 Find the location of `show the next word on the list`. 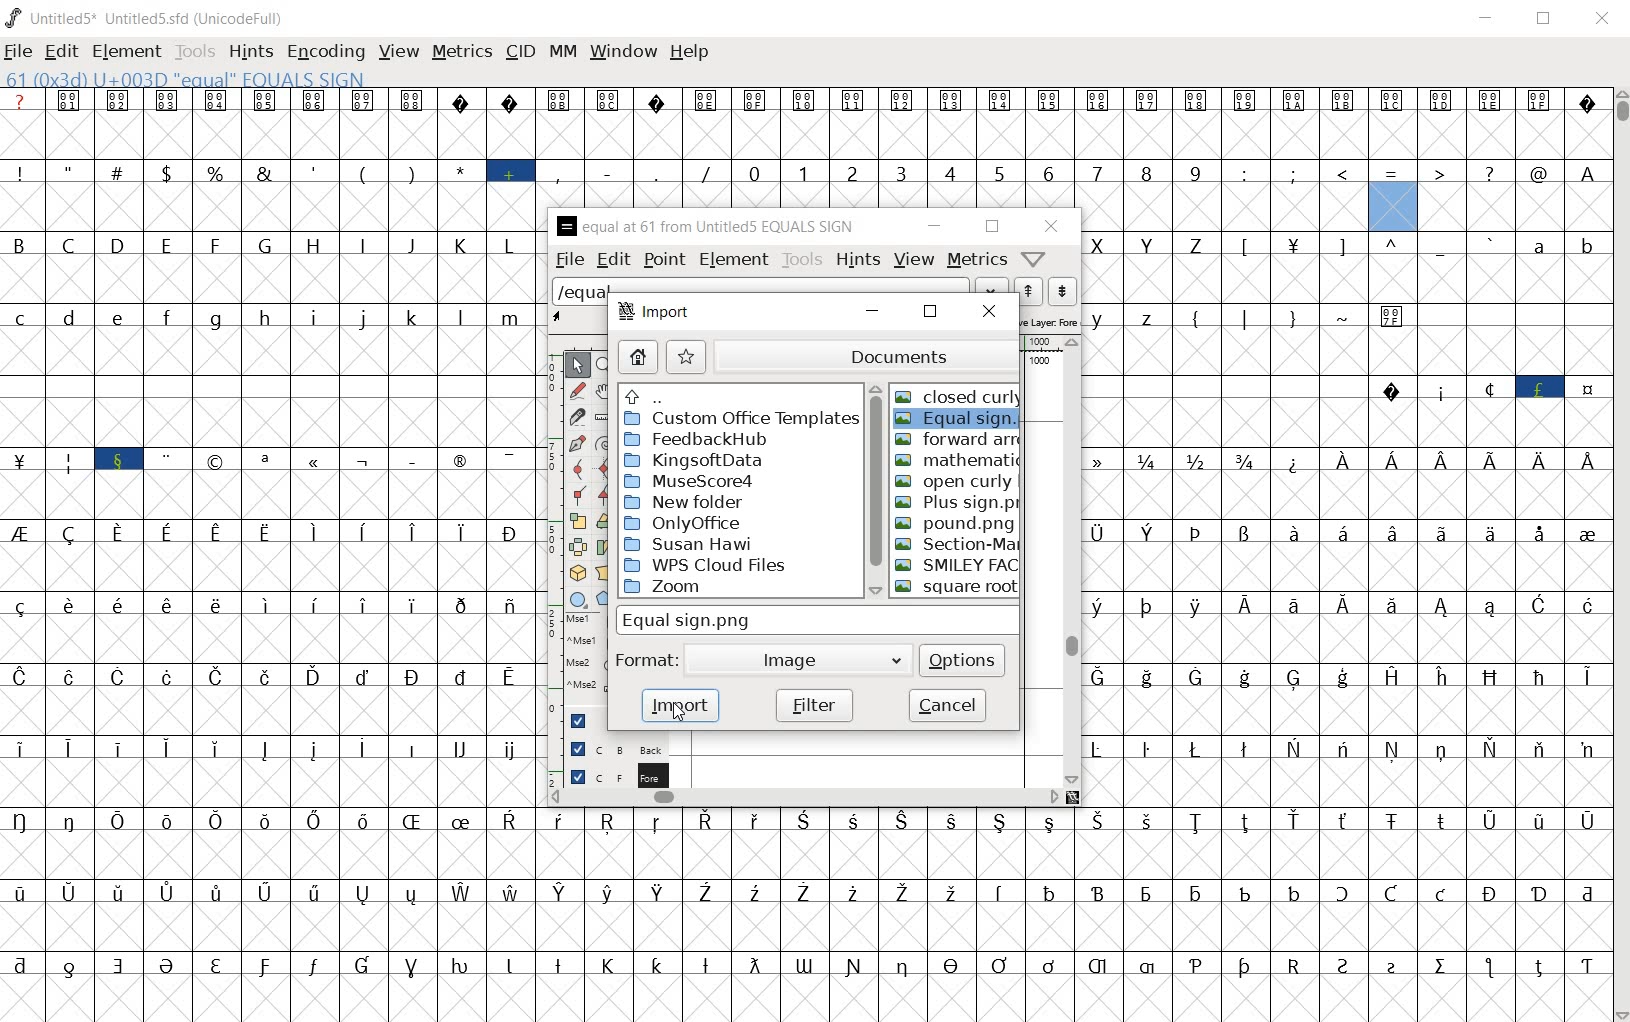

show the next word on the list is located at coordinates (1028, 291).